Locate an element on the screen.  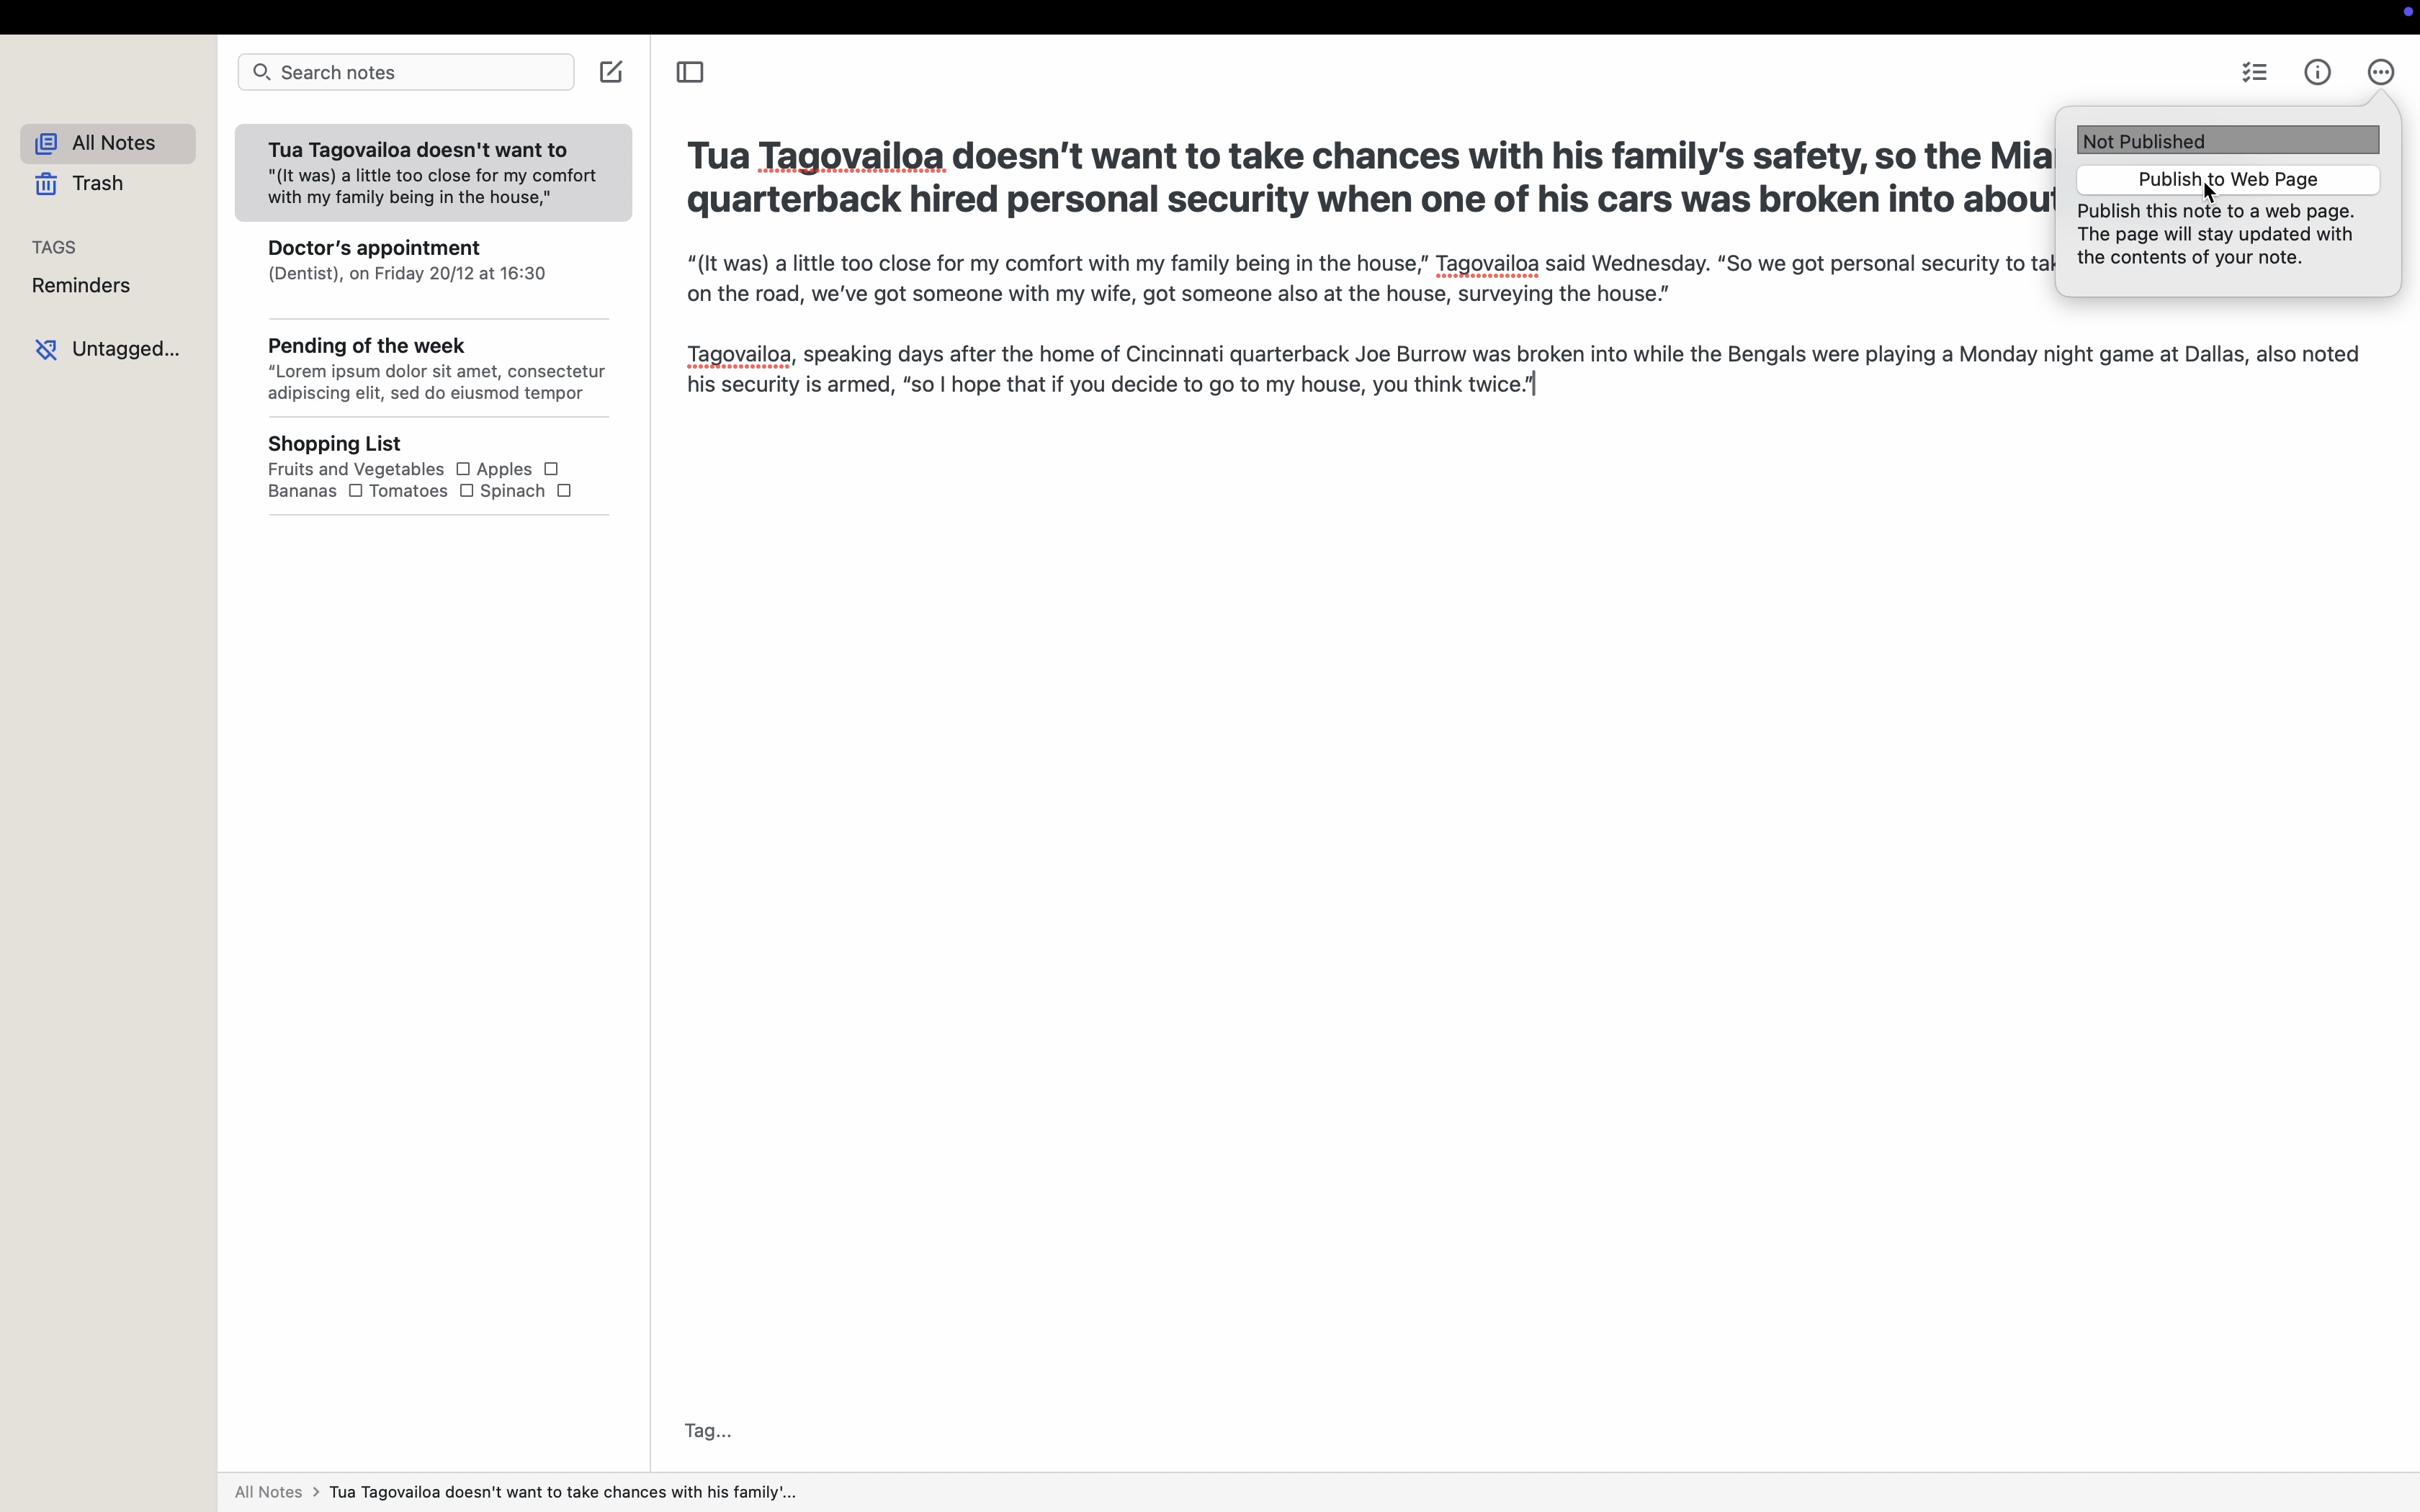
tags is located at coordinates (57, 245).